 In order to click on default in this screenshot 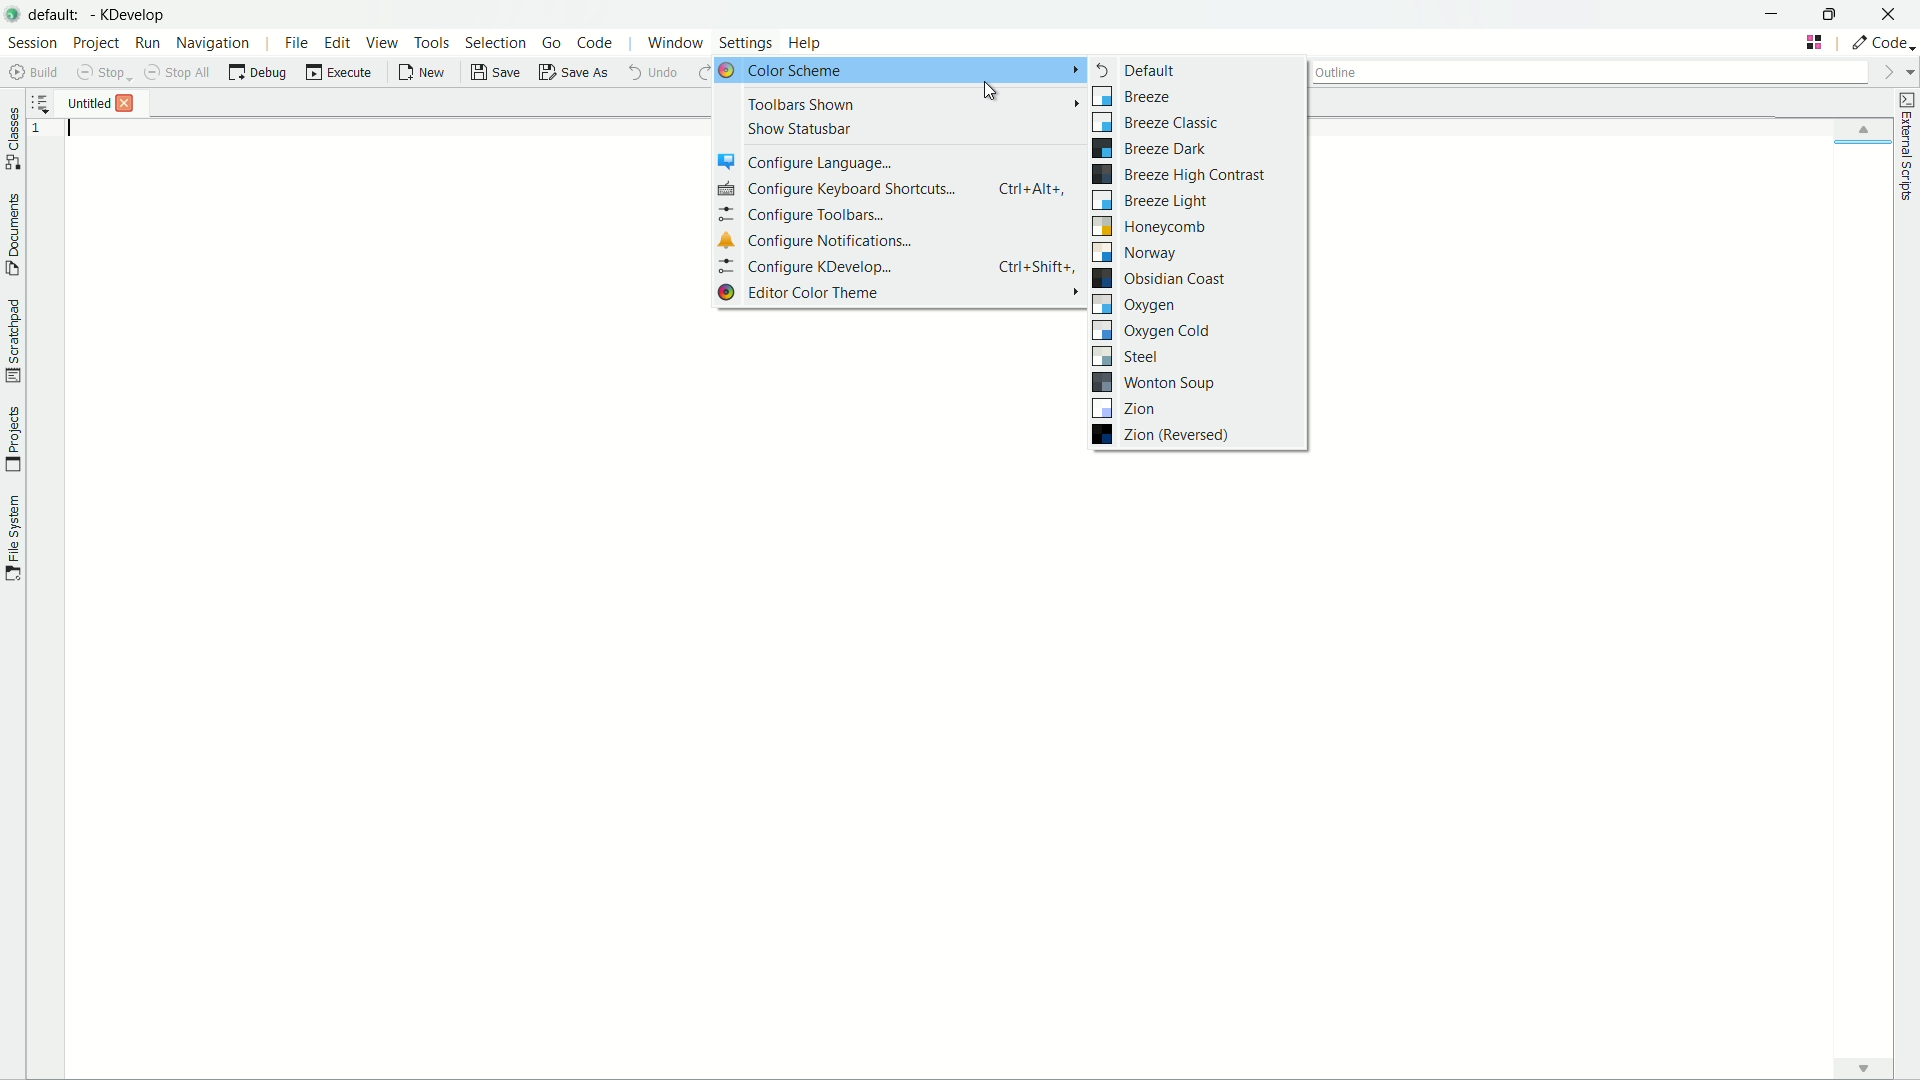, I will do `click(1133, 71)`.